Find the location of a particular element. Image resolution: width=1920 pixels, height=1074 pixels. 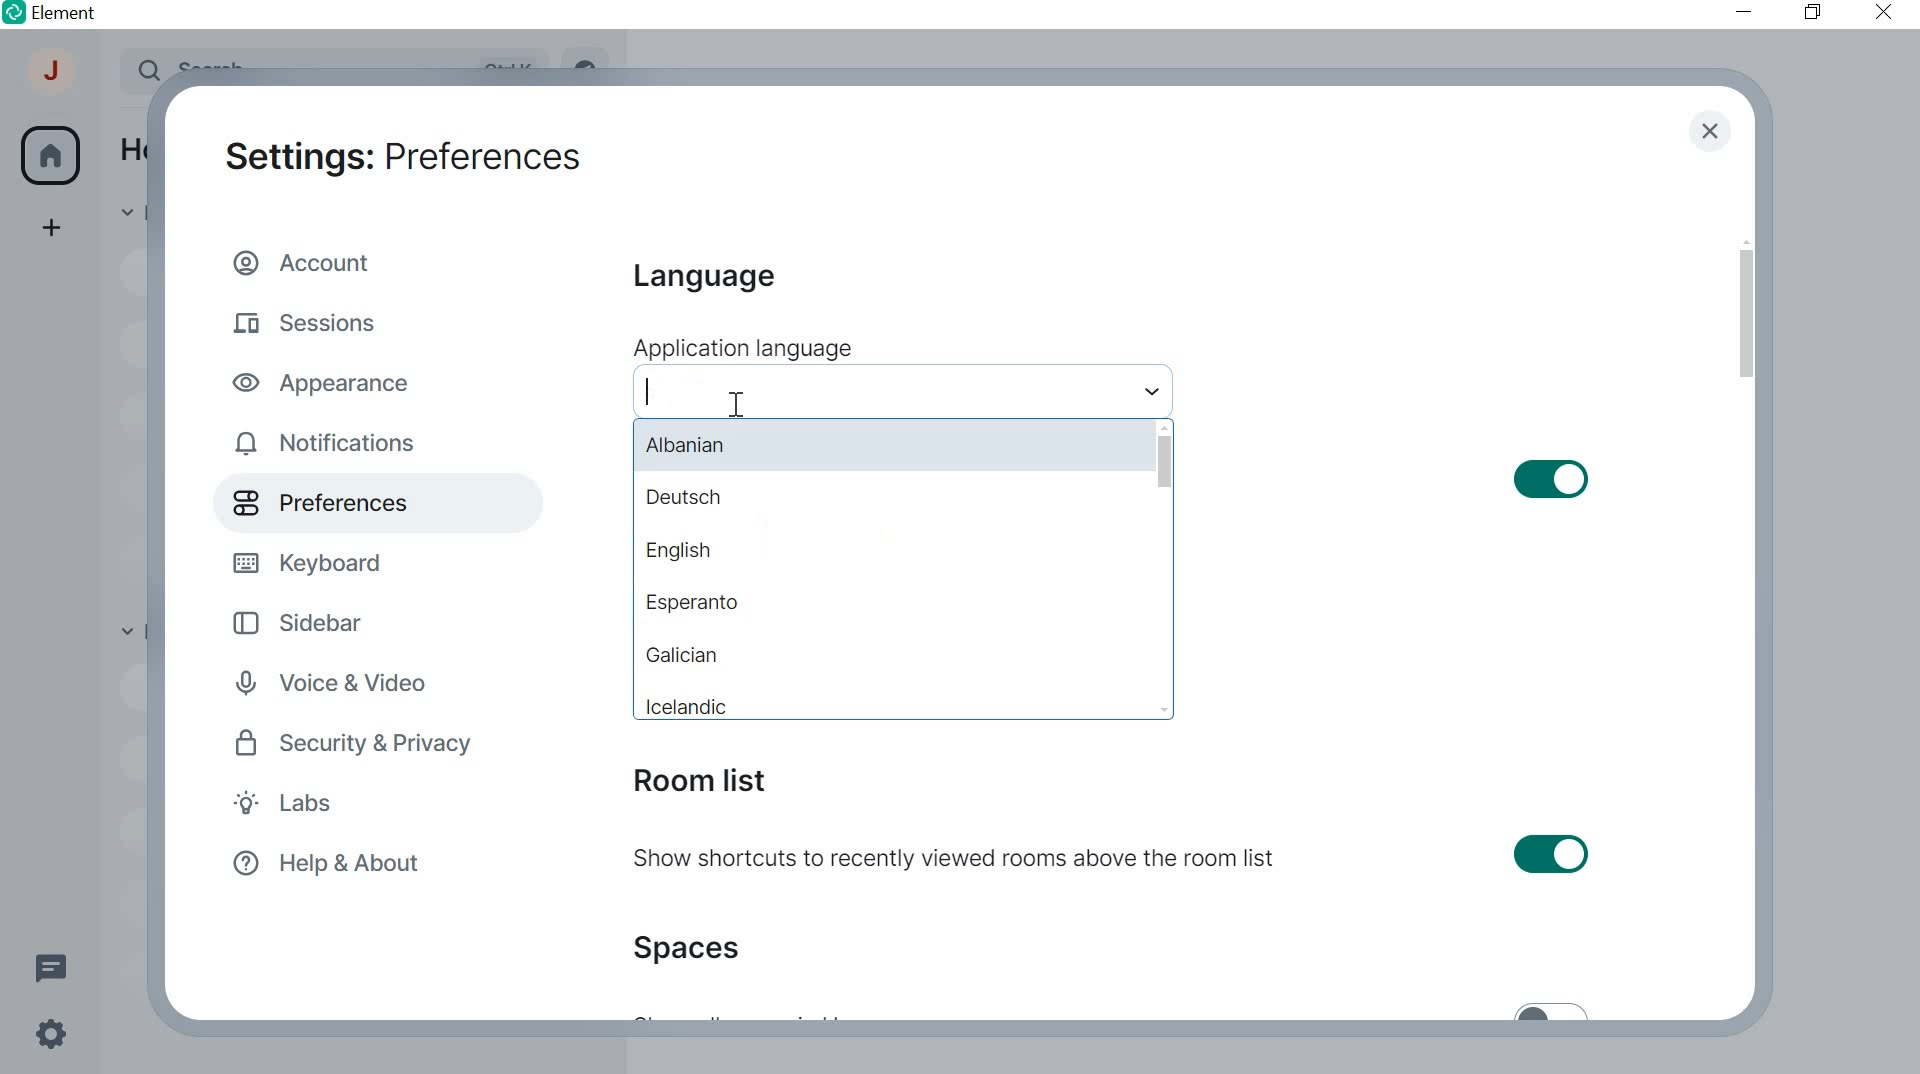

ACCOUNT is located at coordinates (308, 261).